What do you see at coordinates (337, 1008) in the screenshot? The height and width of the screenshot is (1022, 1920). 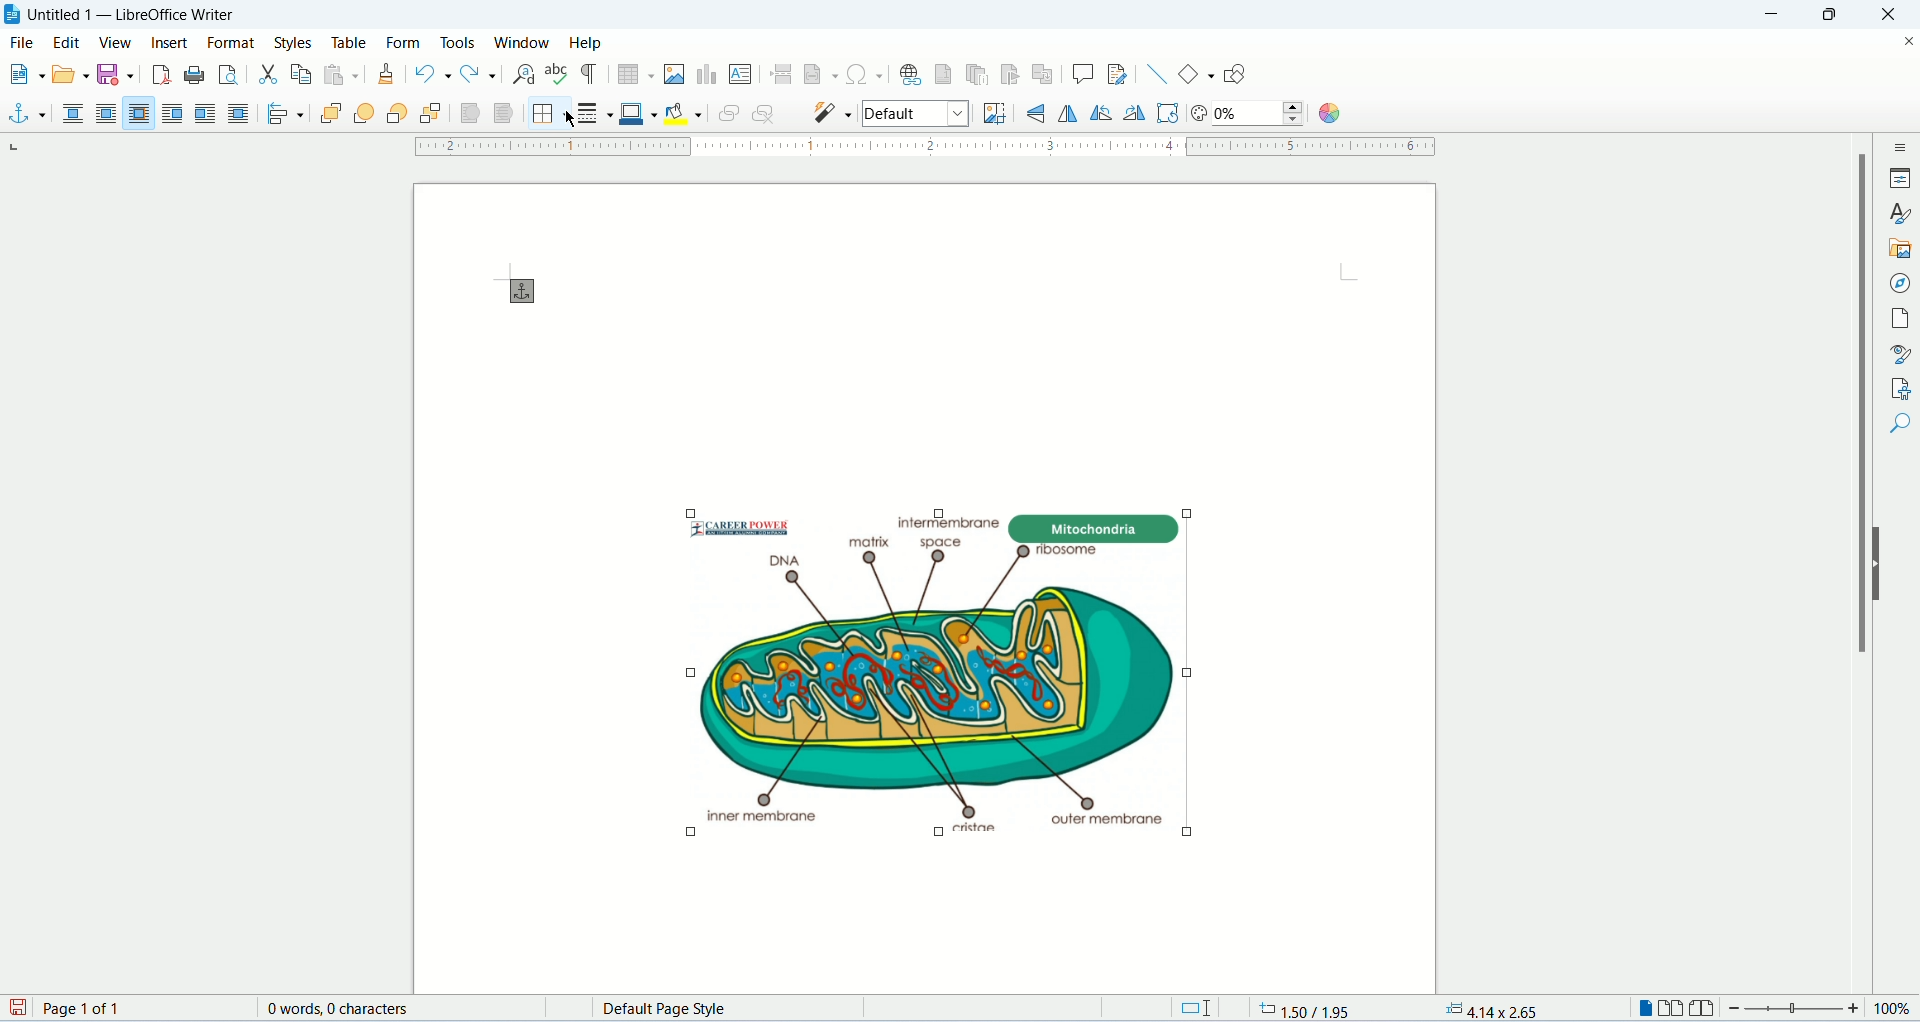 I see `0 words, 0 characters` at bounding box center [337, 1008].